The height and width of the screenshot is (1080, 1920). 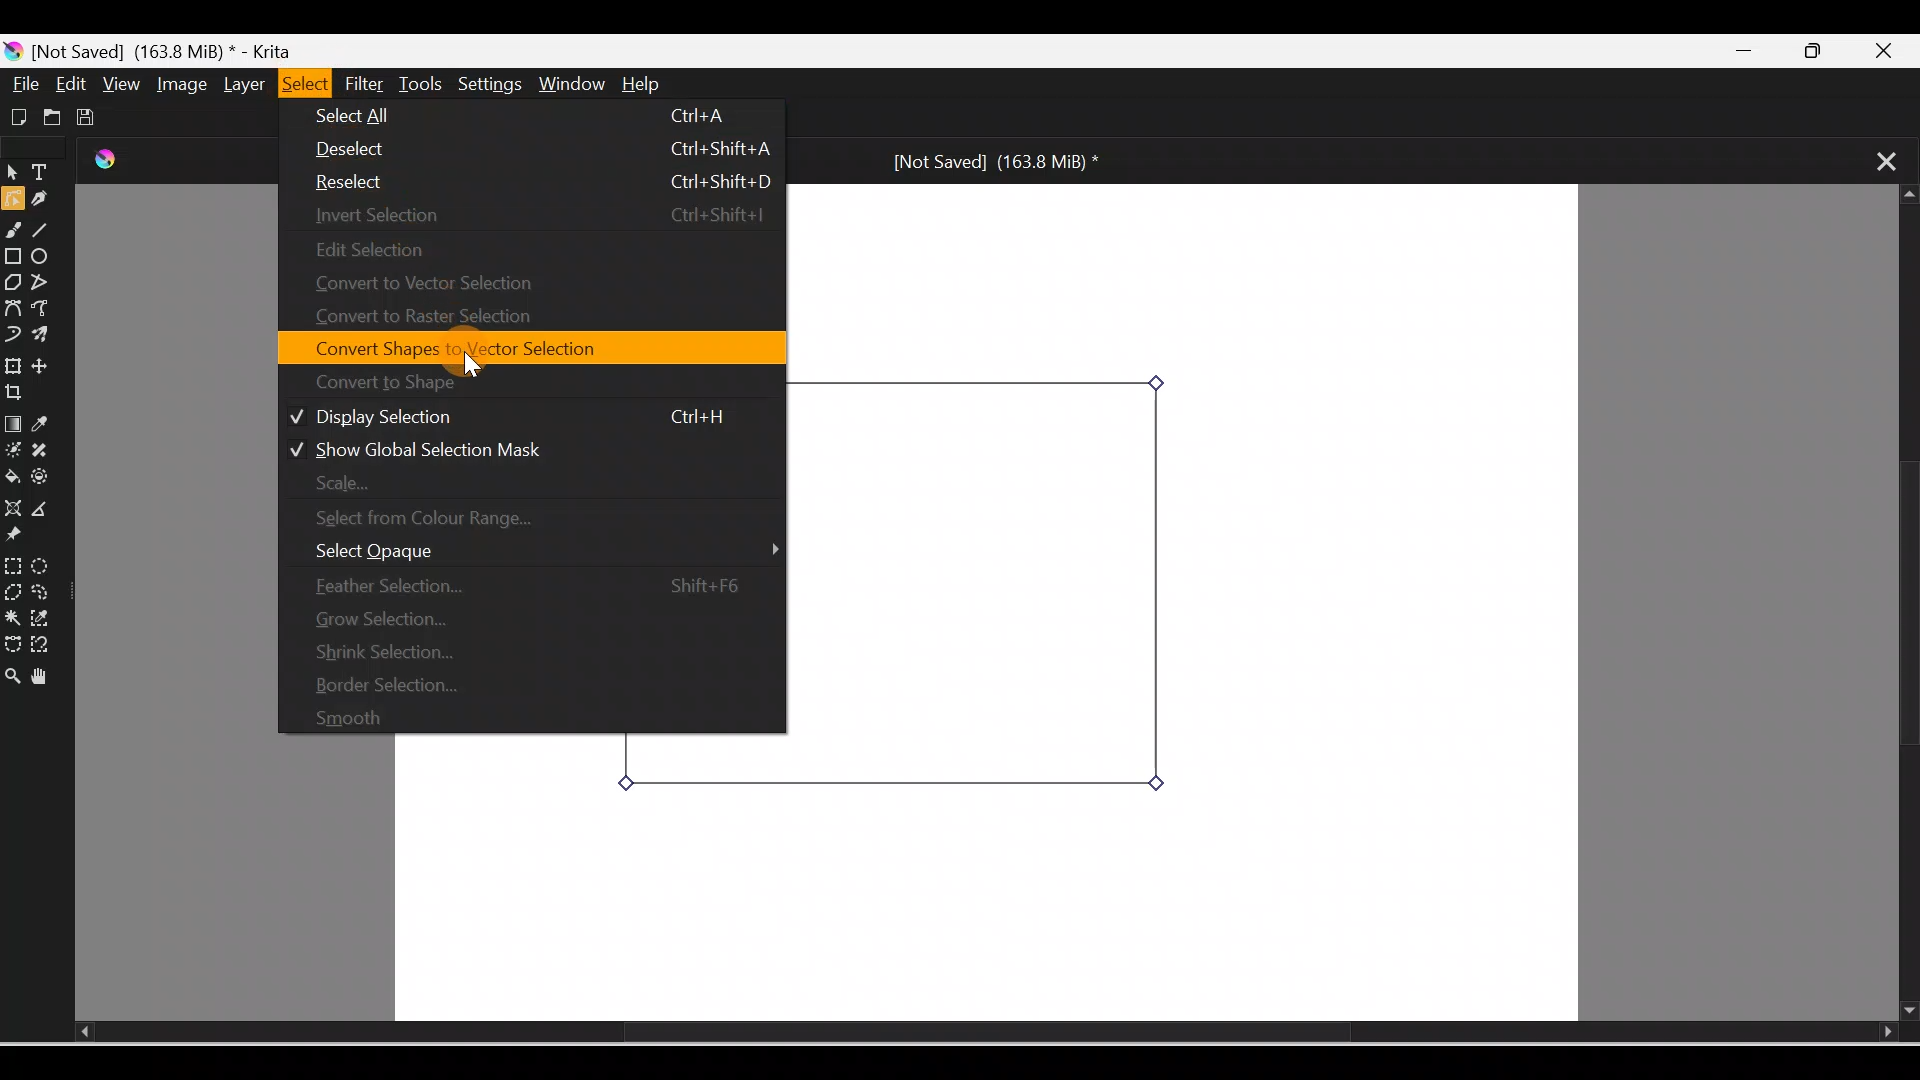 I want to click on Show global selection mask, so click(x=521, y=447).